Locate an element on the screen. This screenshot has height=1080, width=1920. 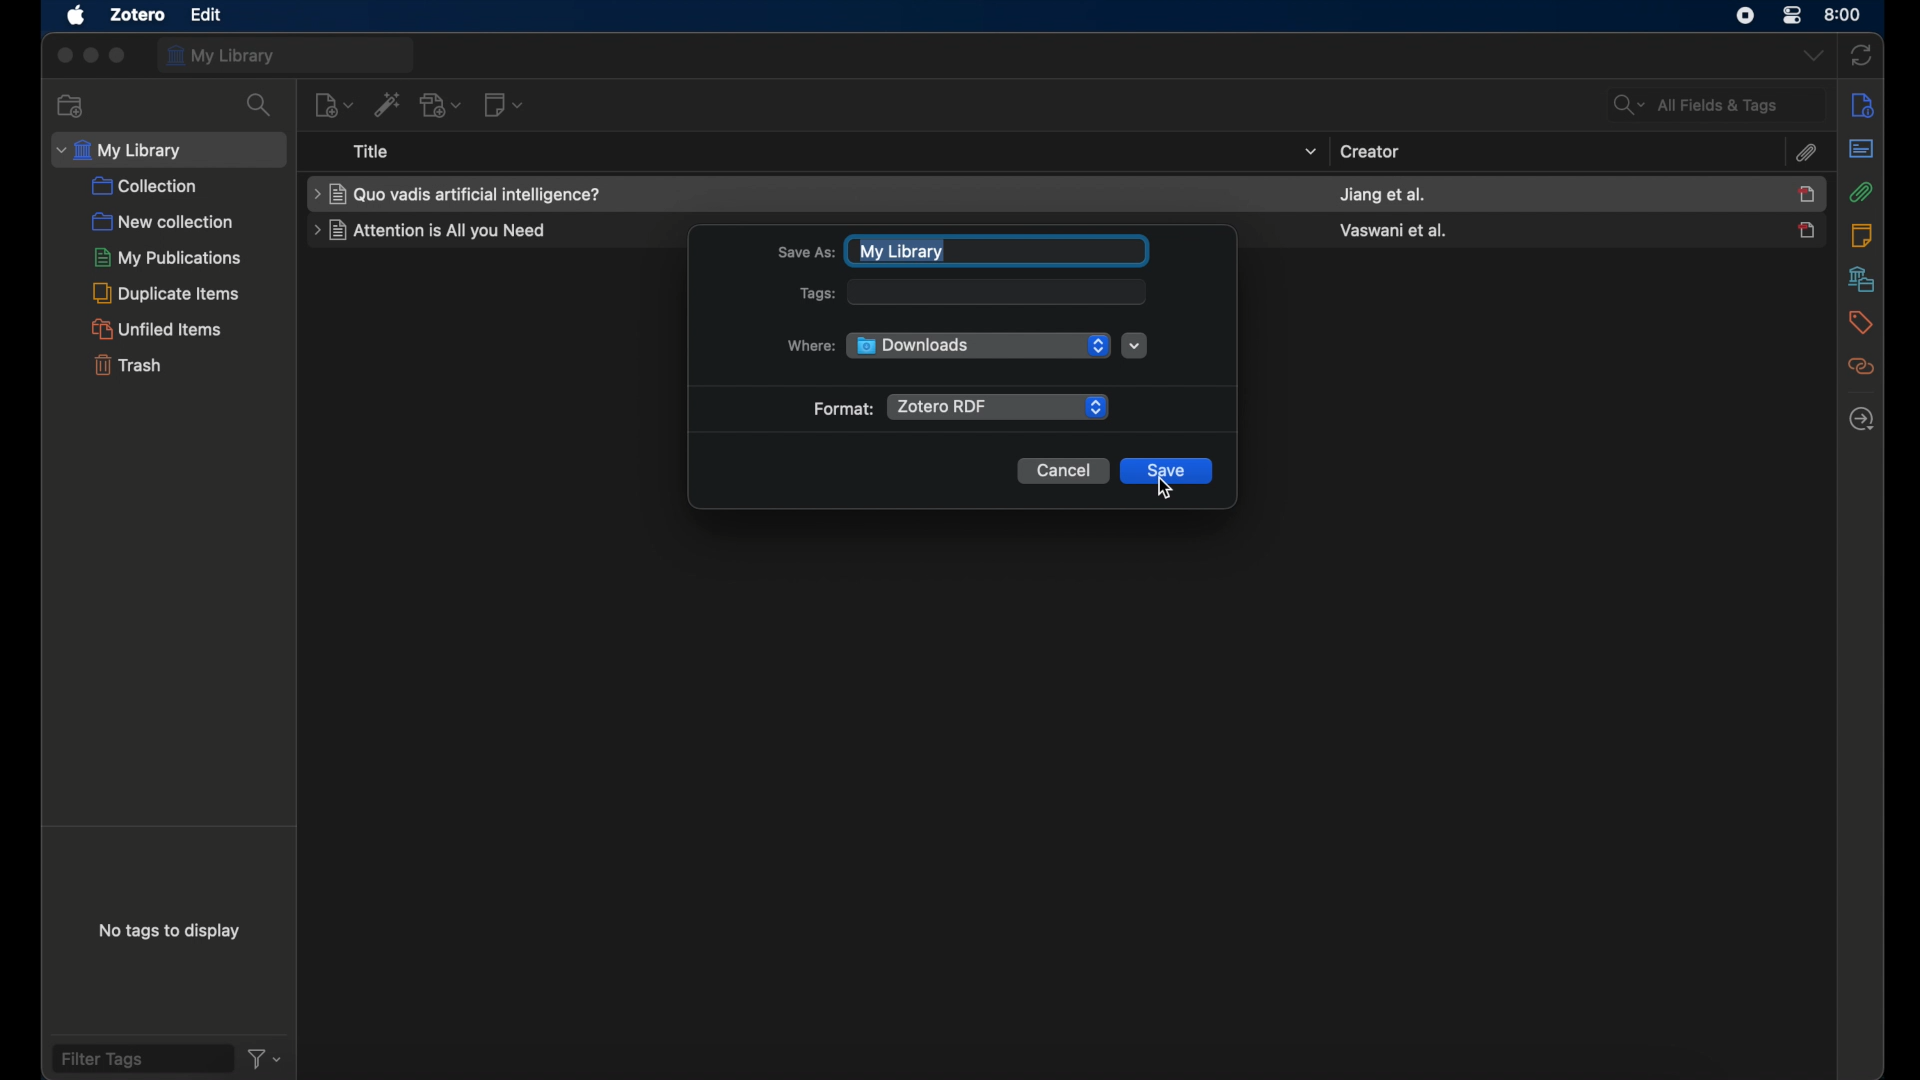
dropdown menu is located at coordinates (1811, 55).